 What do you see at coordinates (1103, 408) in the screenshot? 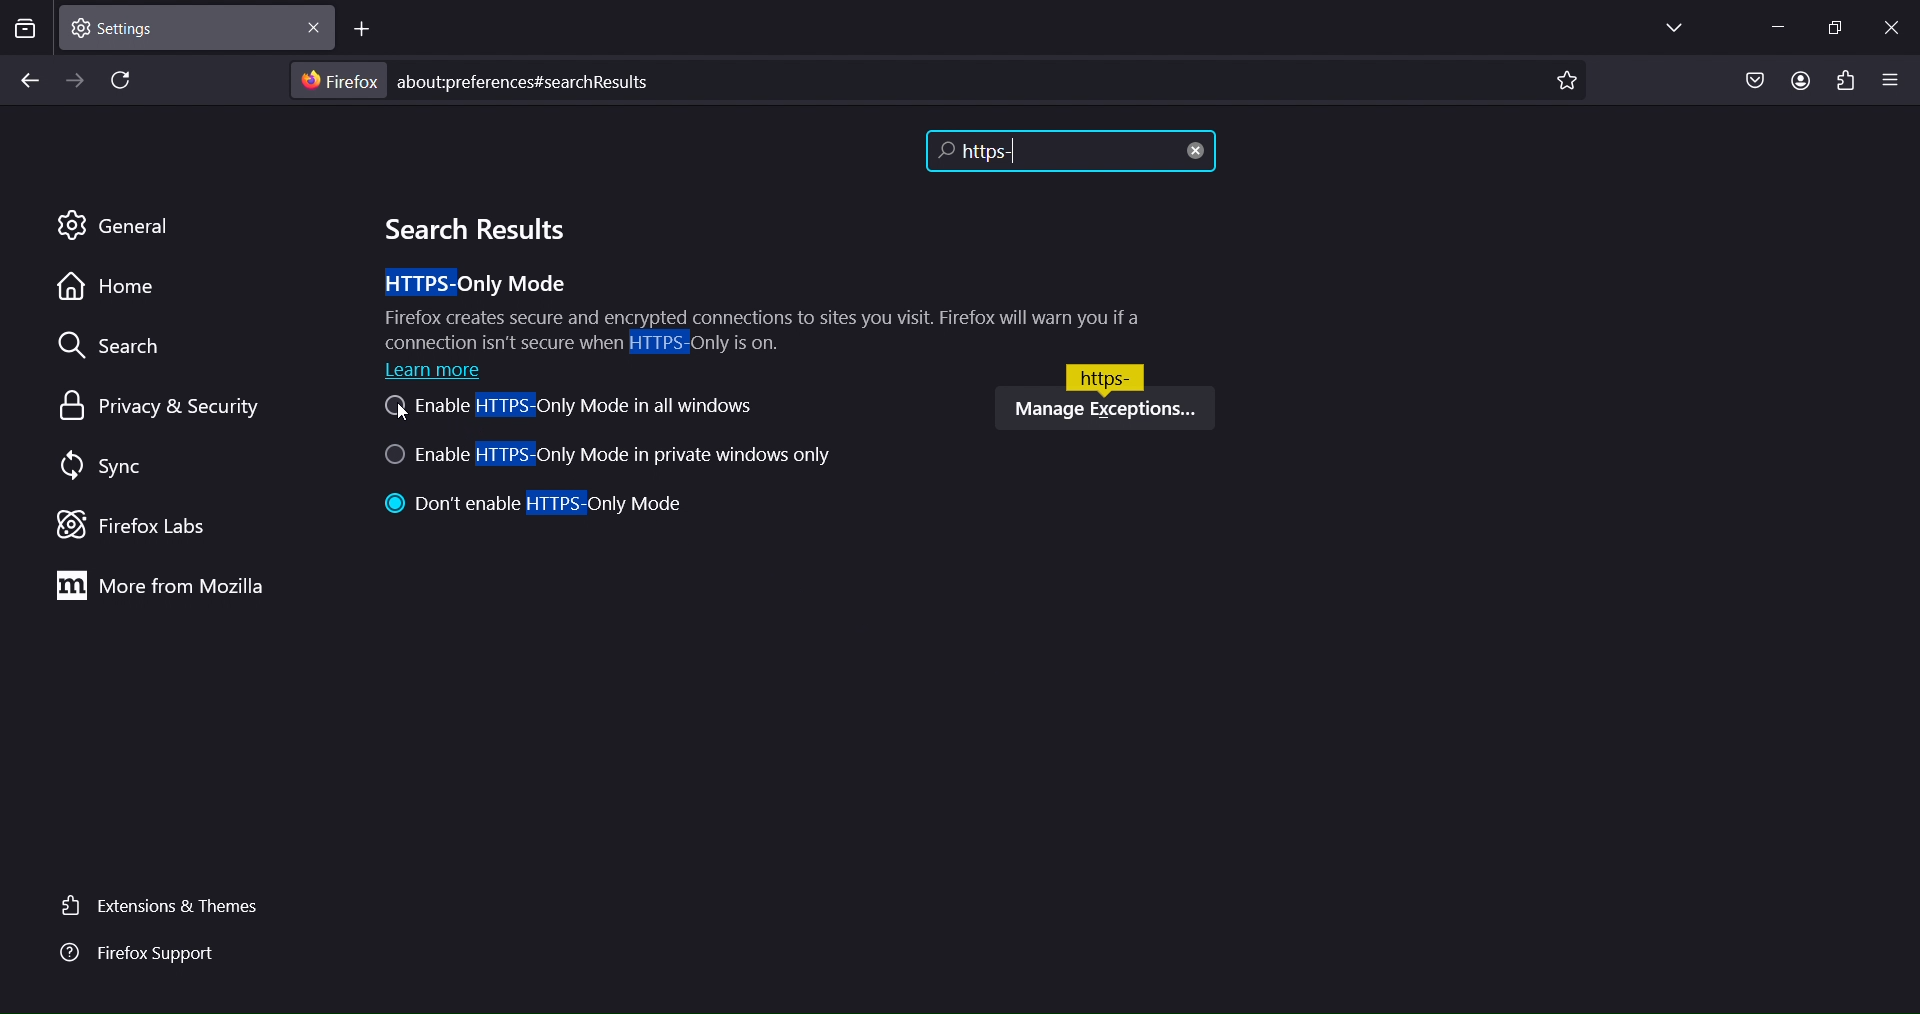
I see `manage exceptions` at bounding box center [1103, 408].